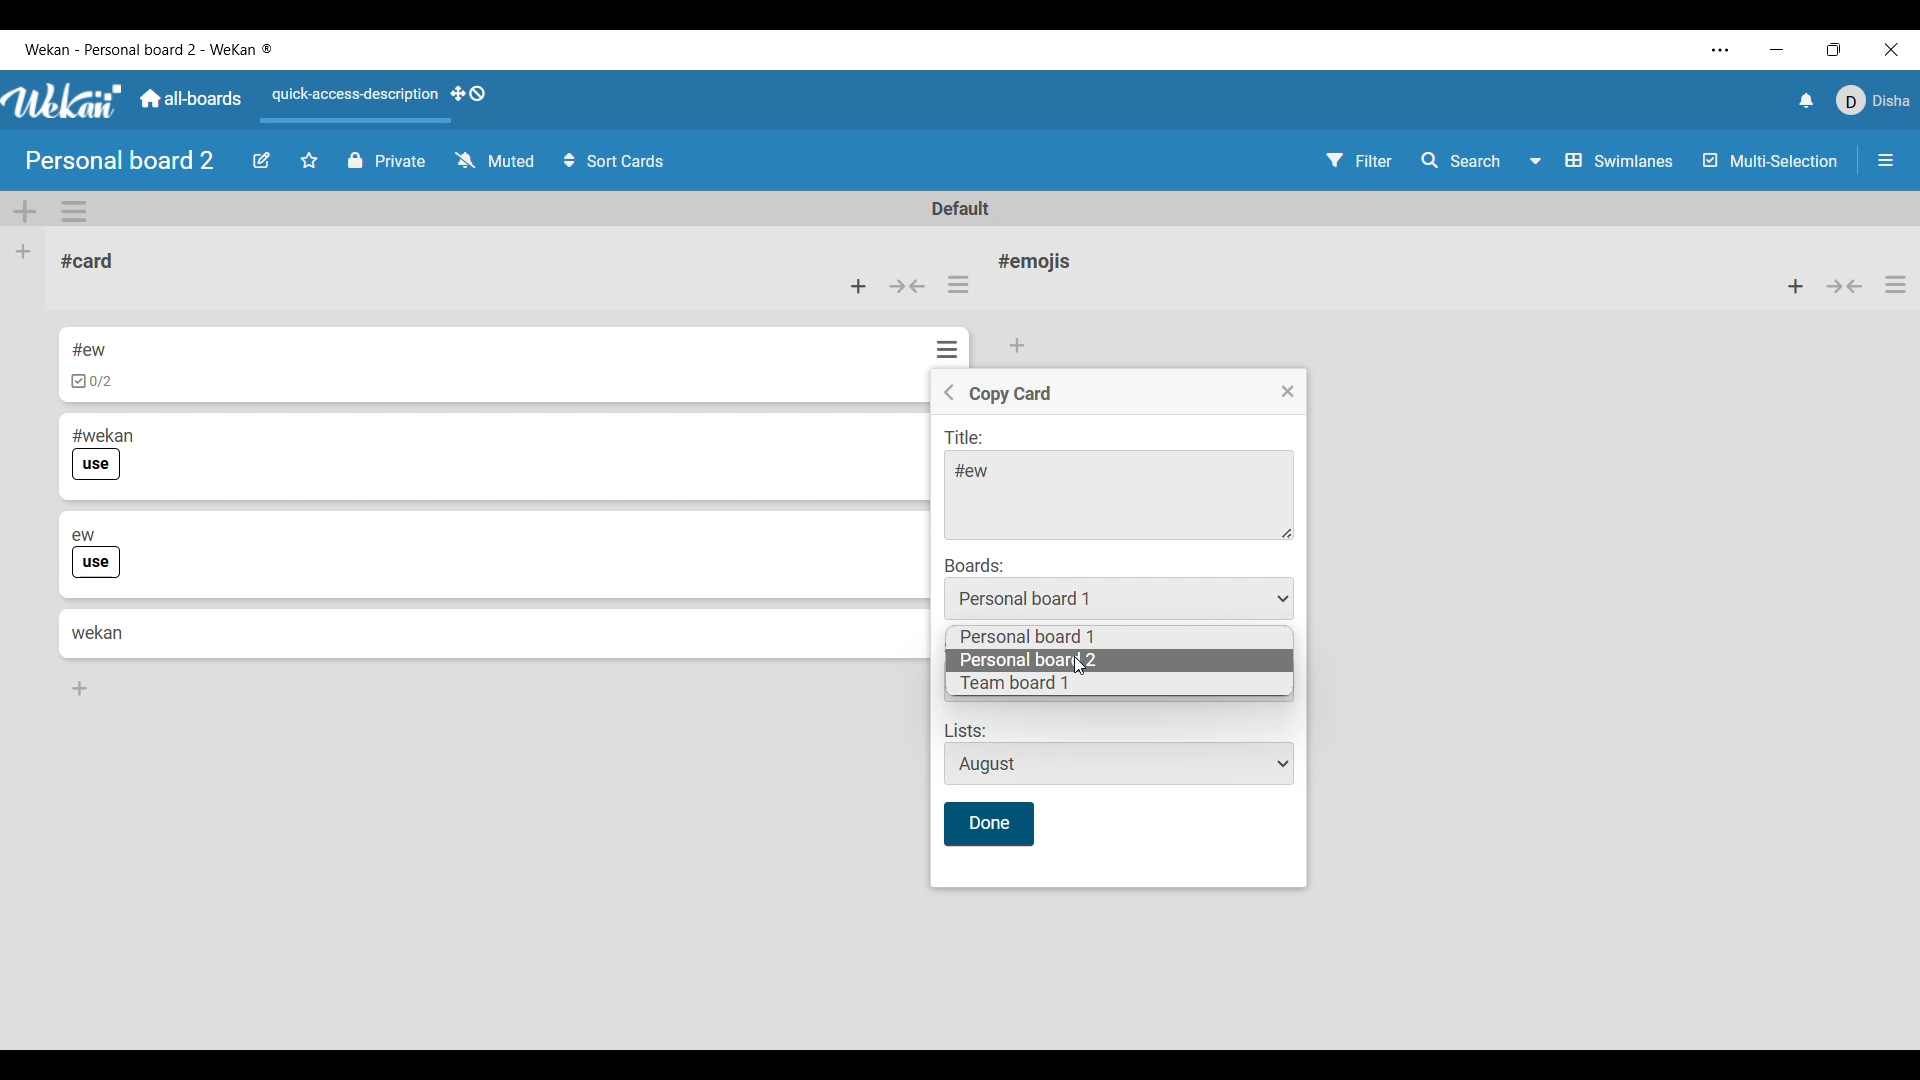 This screenshot has width=1920, height=1080. Describe the element at coordinates (1010, 395) in the screenshot. I see `Setting name` at that location.